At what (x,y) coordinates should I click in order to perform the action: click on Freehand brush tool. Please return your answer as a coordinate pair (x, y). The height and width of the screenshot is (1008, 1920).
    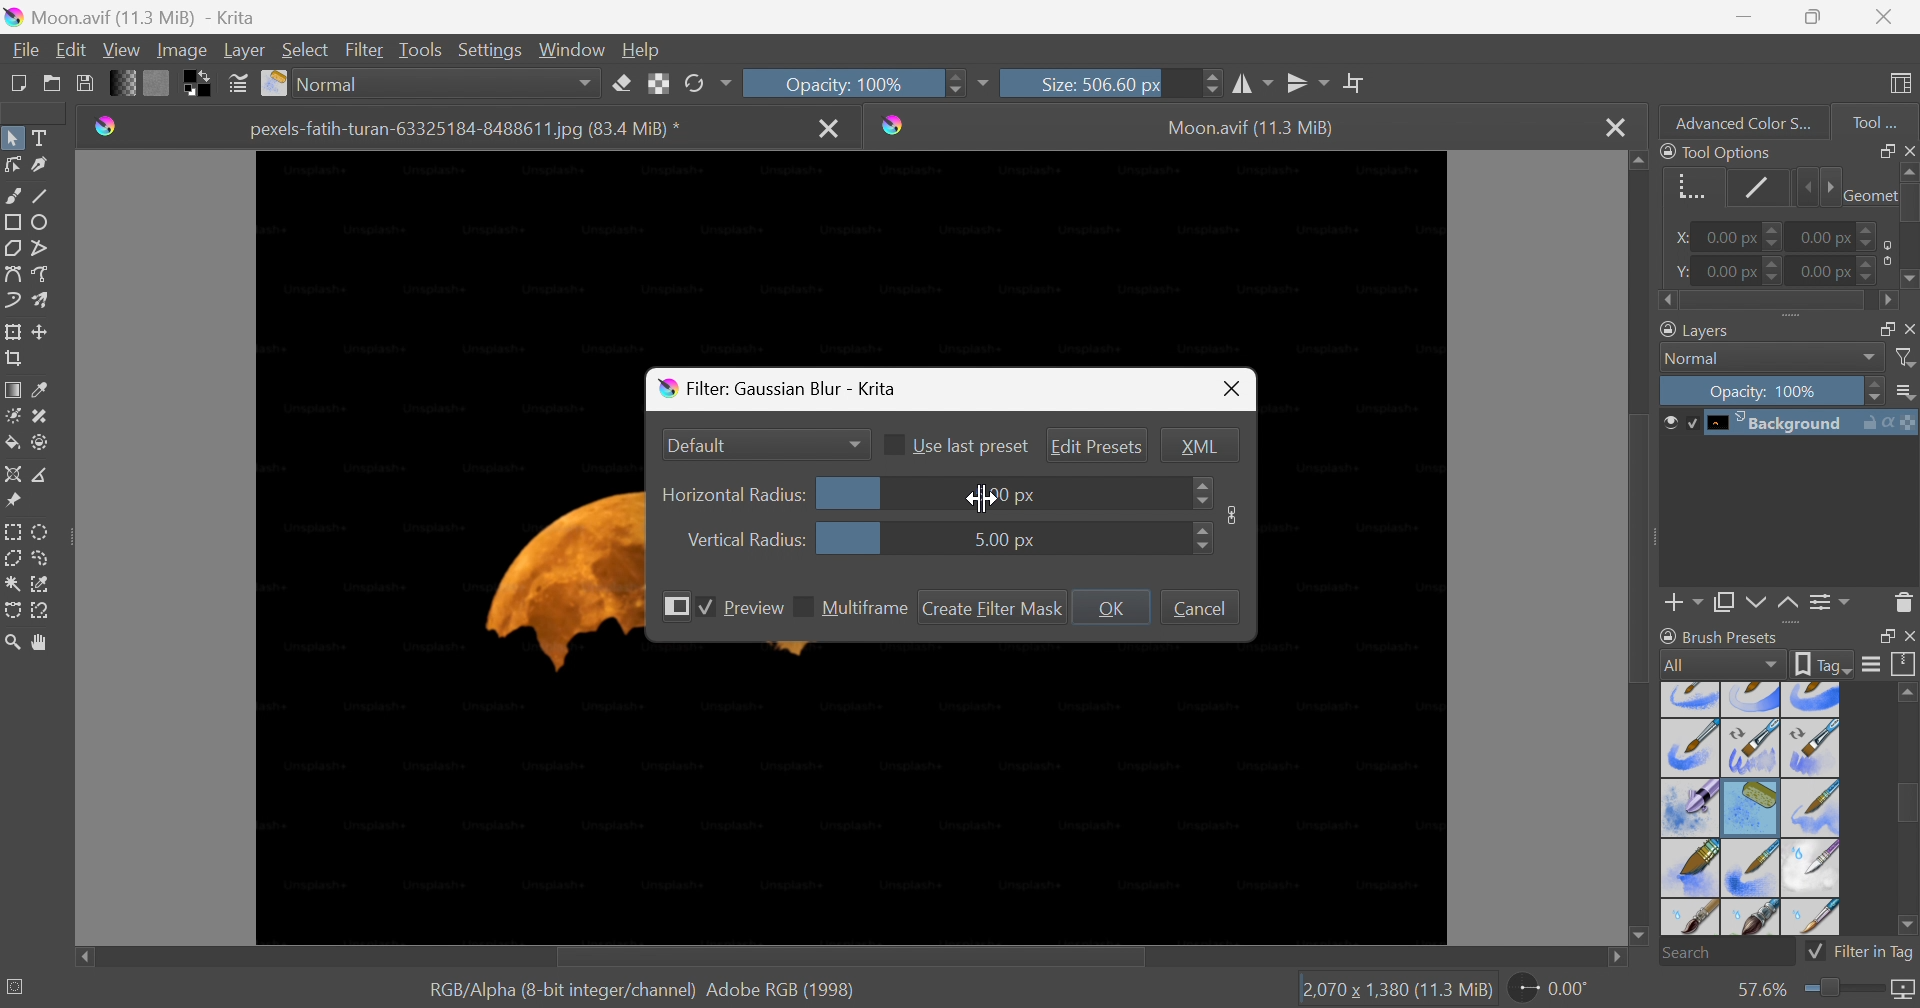
    Looking at the image, I should click on (15, 194).